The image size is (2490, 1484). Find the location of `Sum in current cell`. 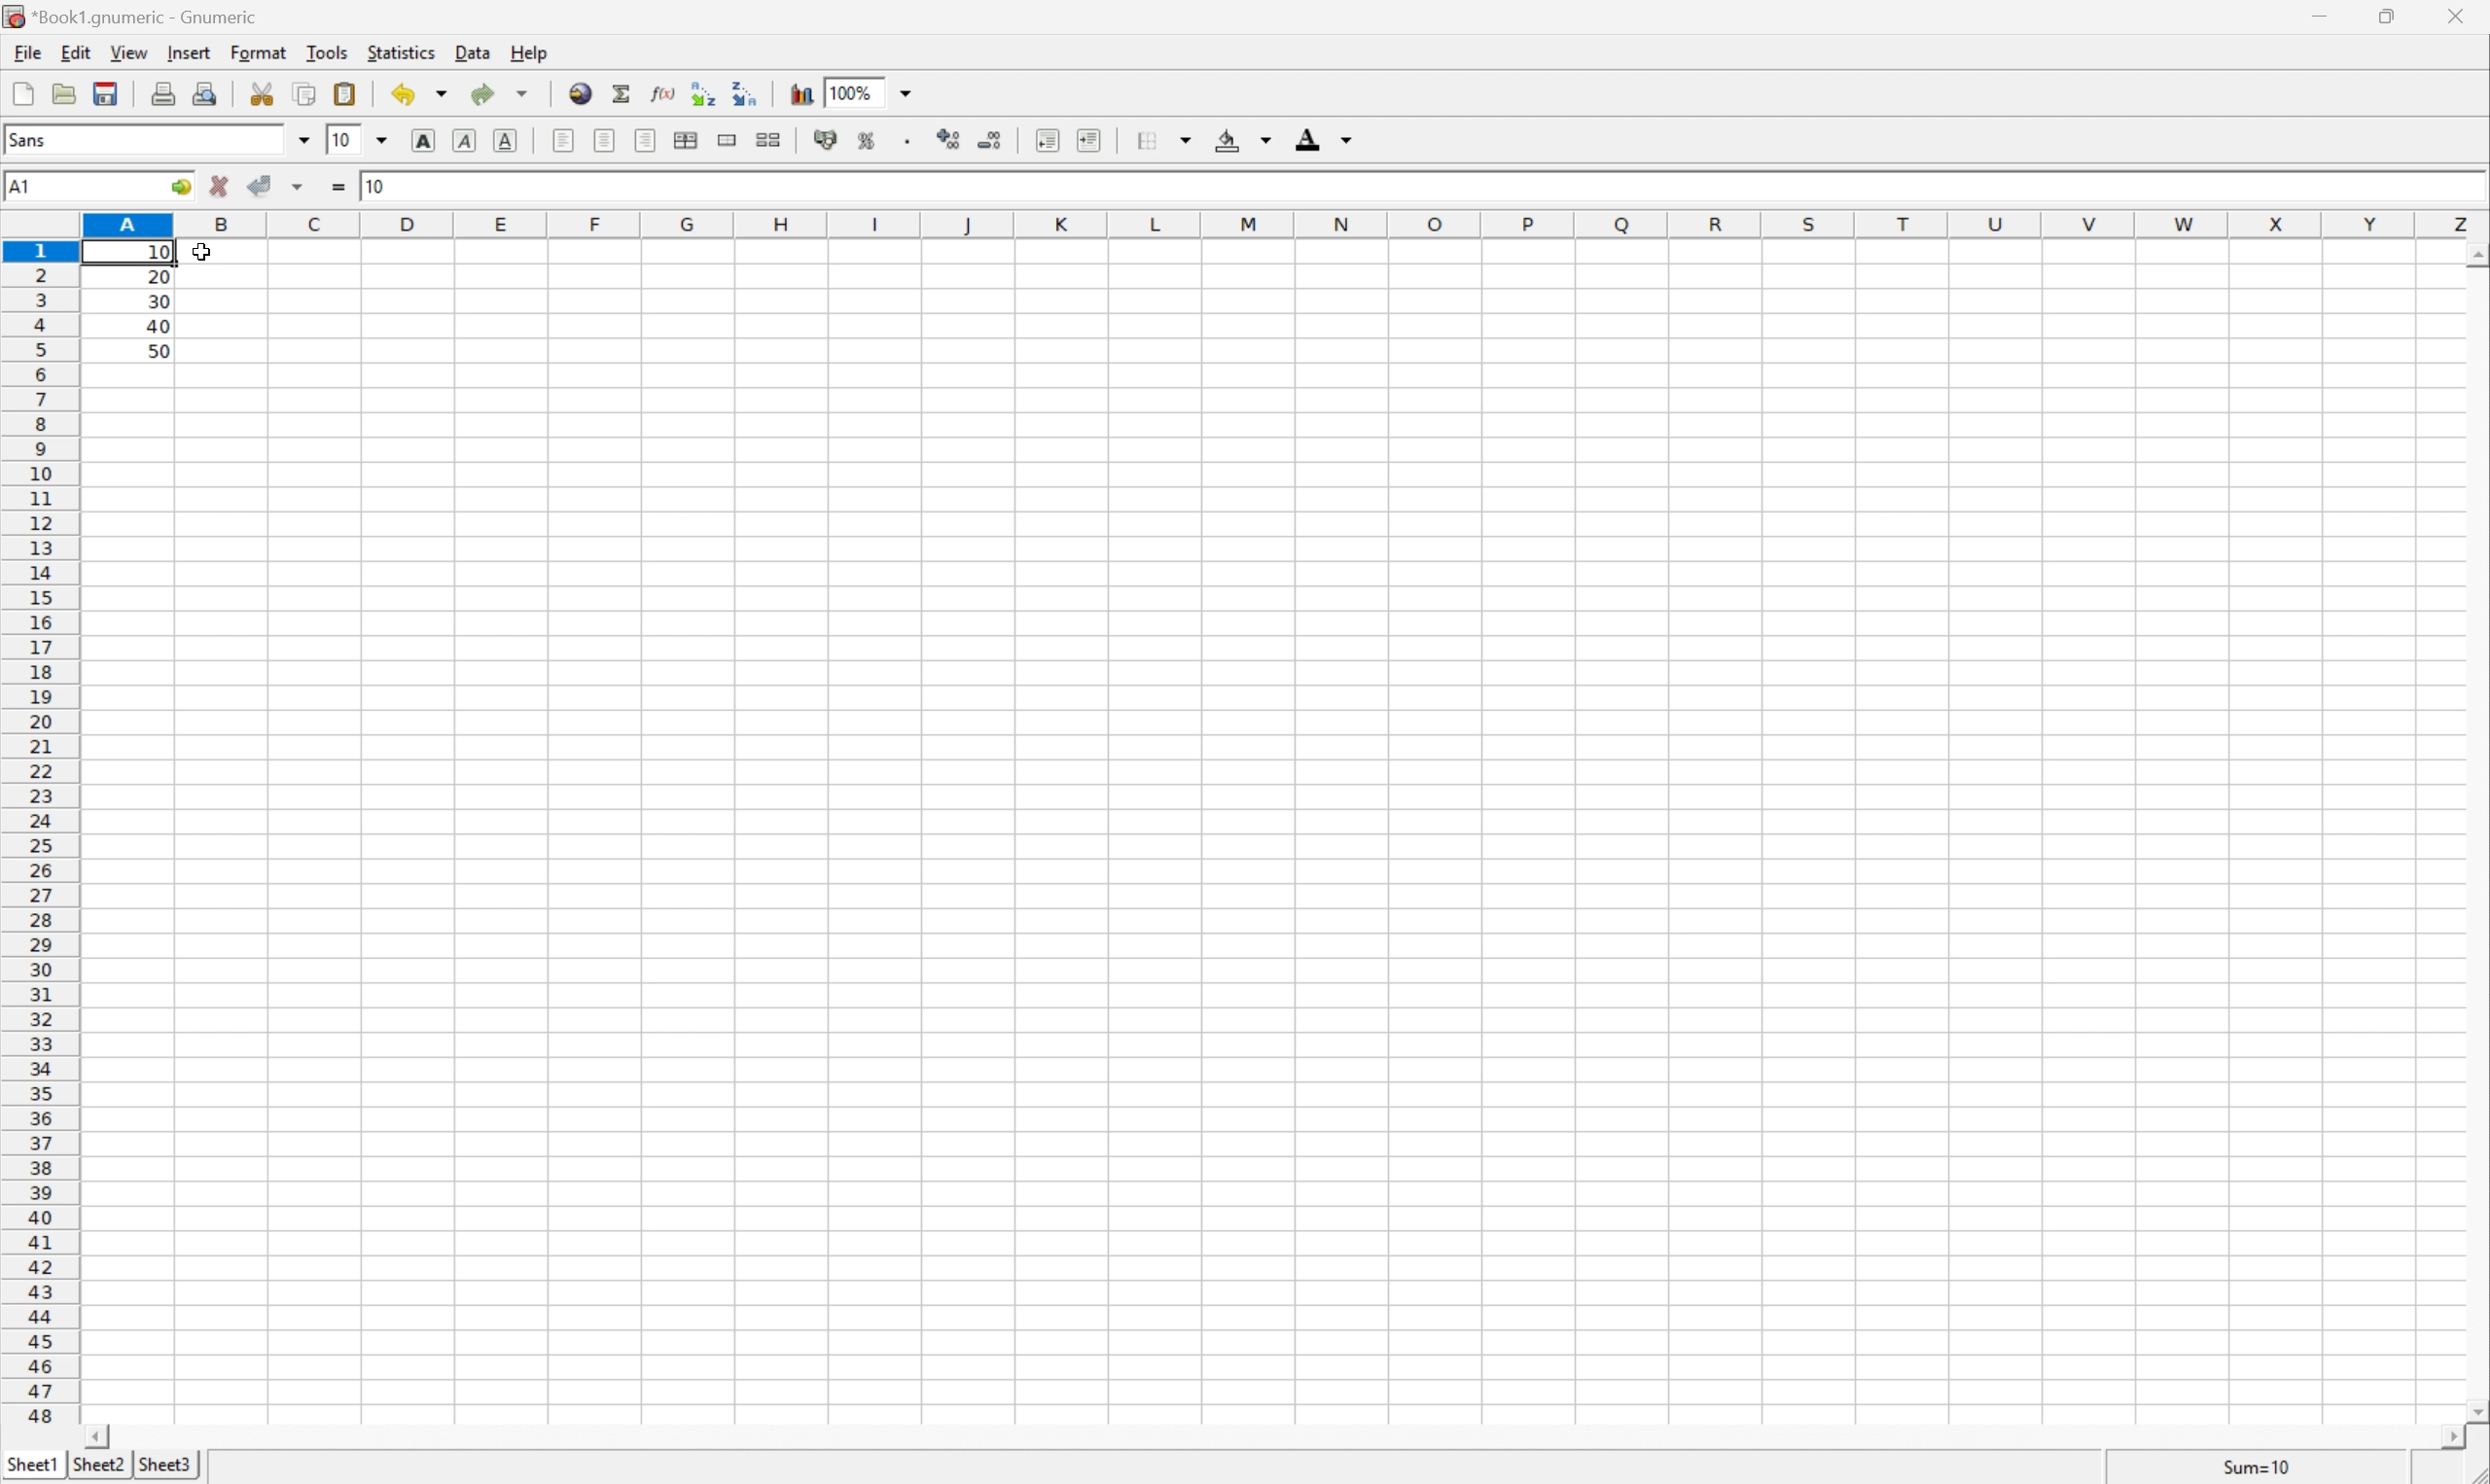

Sum in current cell is located at coordinates (624, 92).